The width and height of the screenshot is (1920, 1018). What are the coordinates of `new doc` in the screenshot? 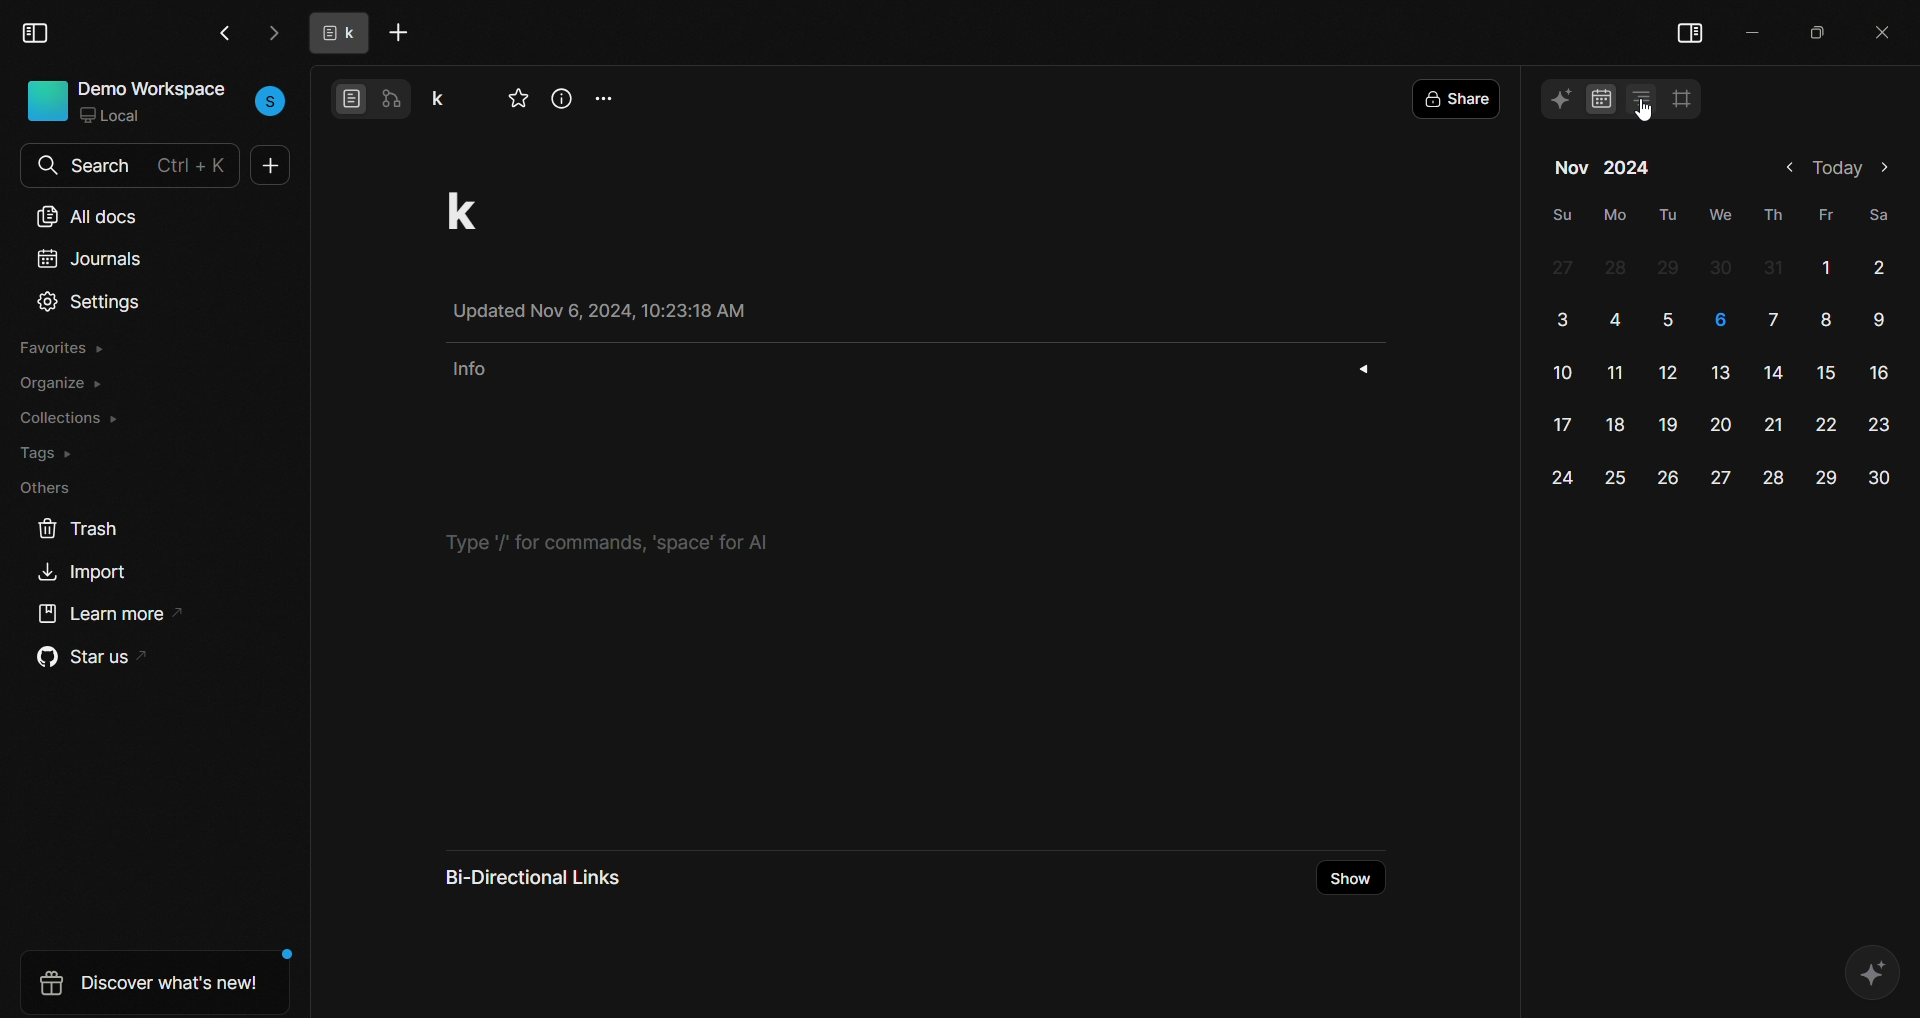 It's located at (272, 169).